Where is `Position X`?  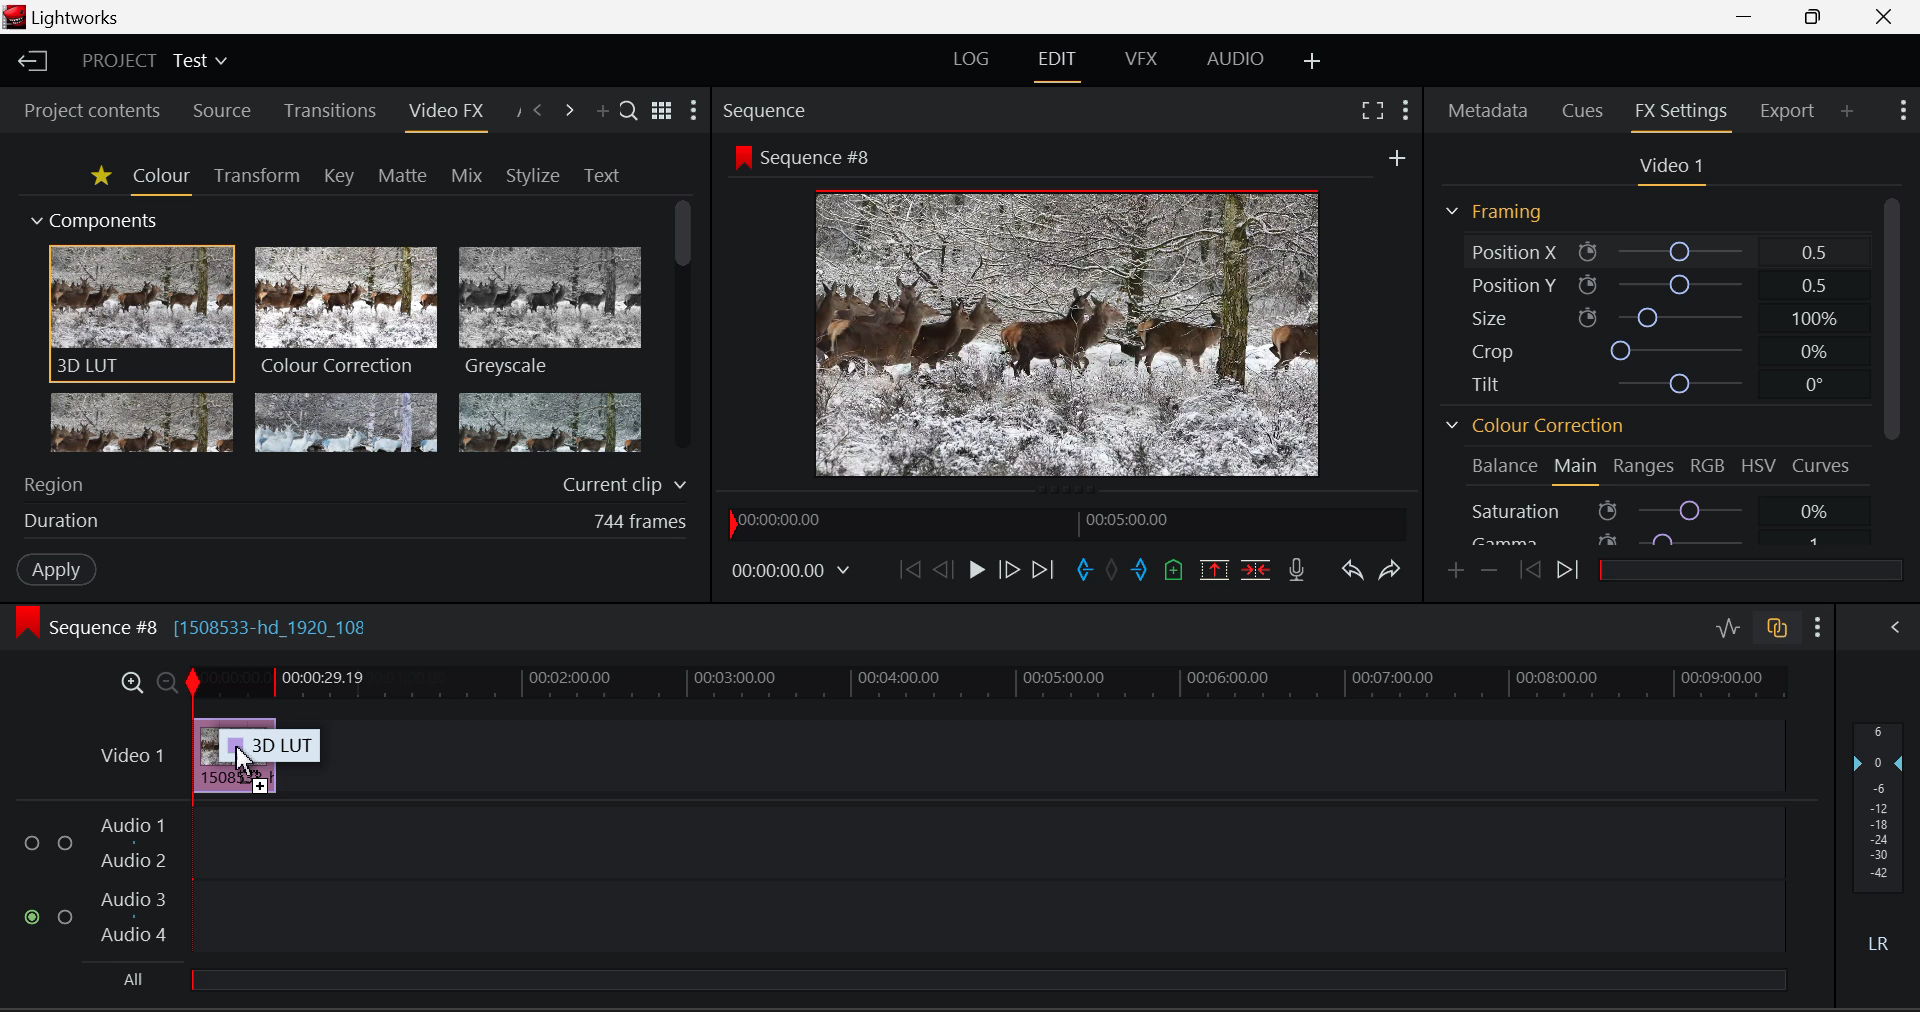
Position X is located at coordinates (1662, 252).